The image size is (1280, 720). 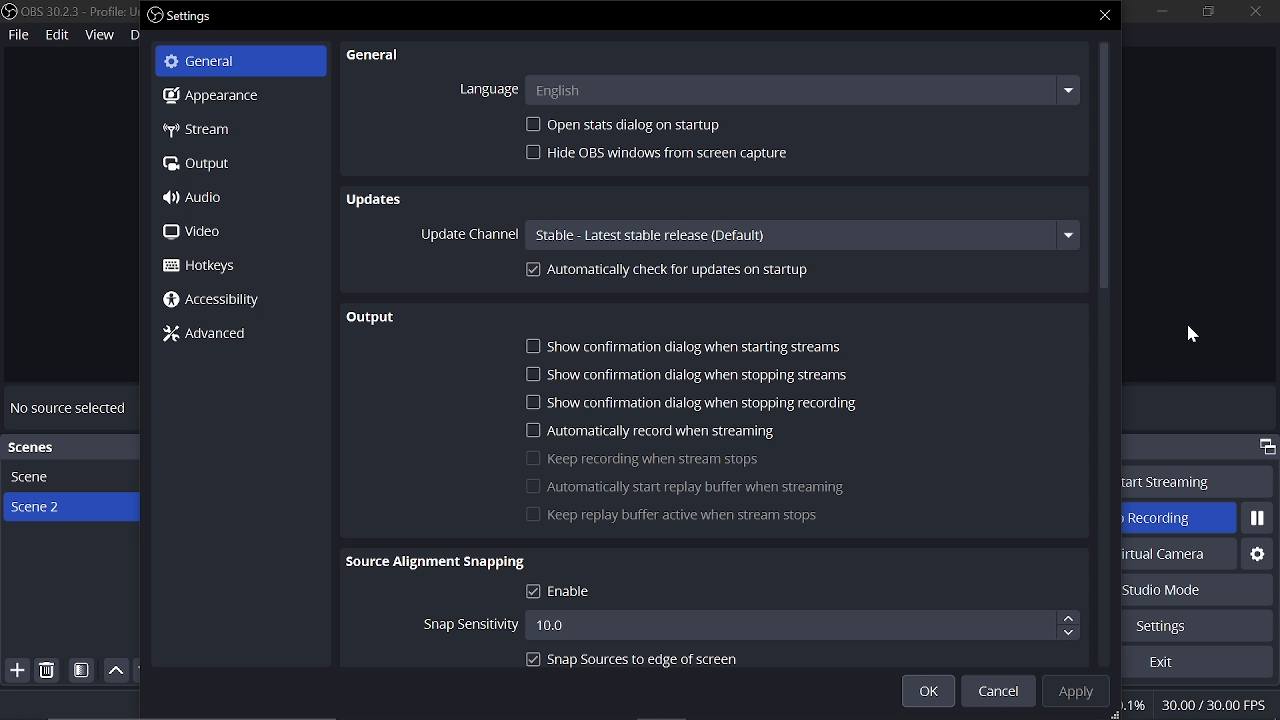 What do you see at coordinates (1191, 334) in the screenshot?
I see `cursor` at bounding box center [1191, 334].